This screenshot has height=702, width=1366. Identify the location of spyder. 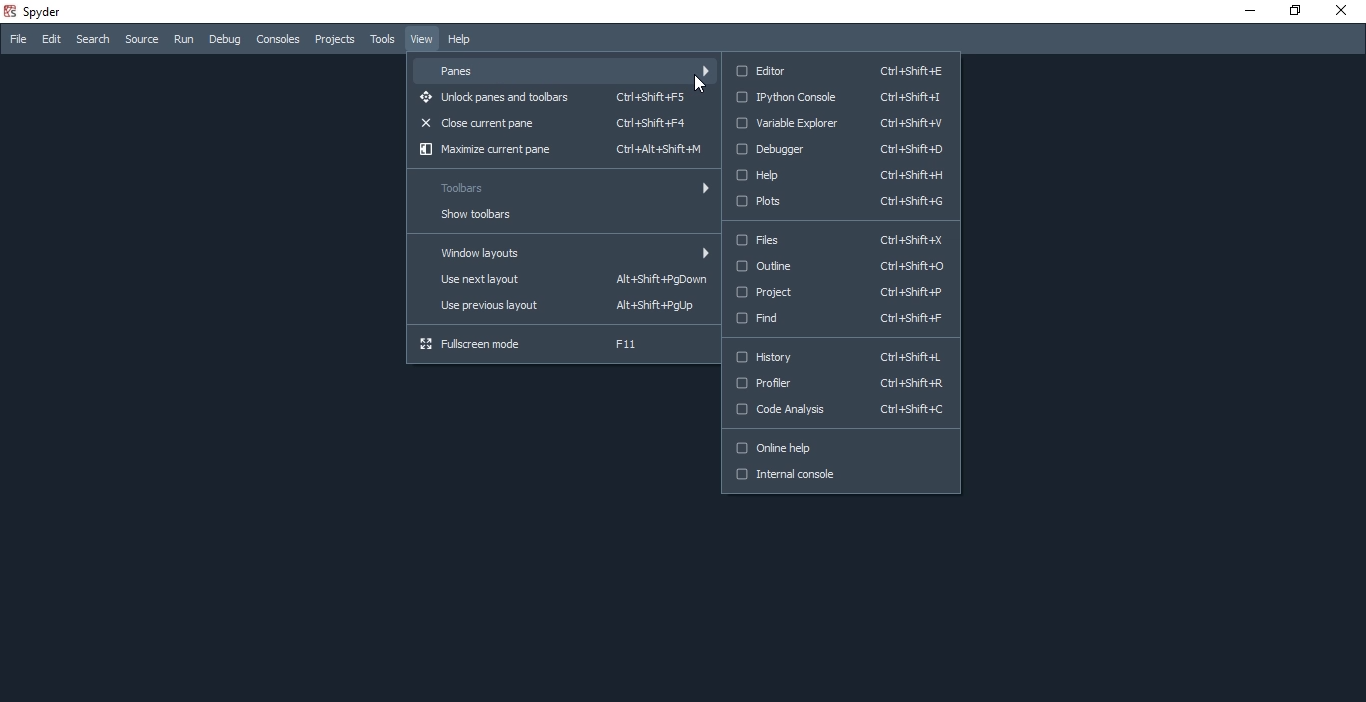
(37, 11).